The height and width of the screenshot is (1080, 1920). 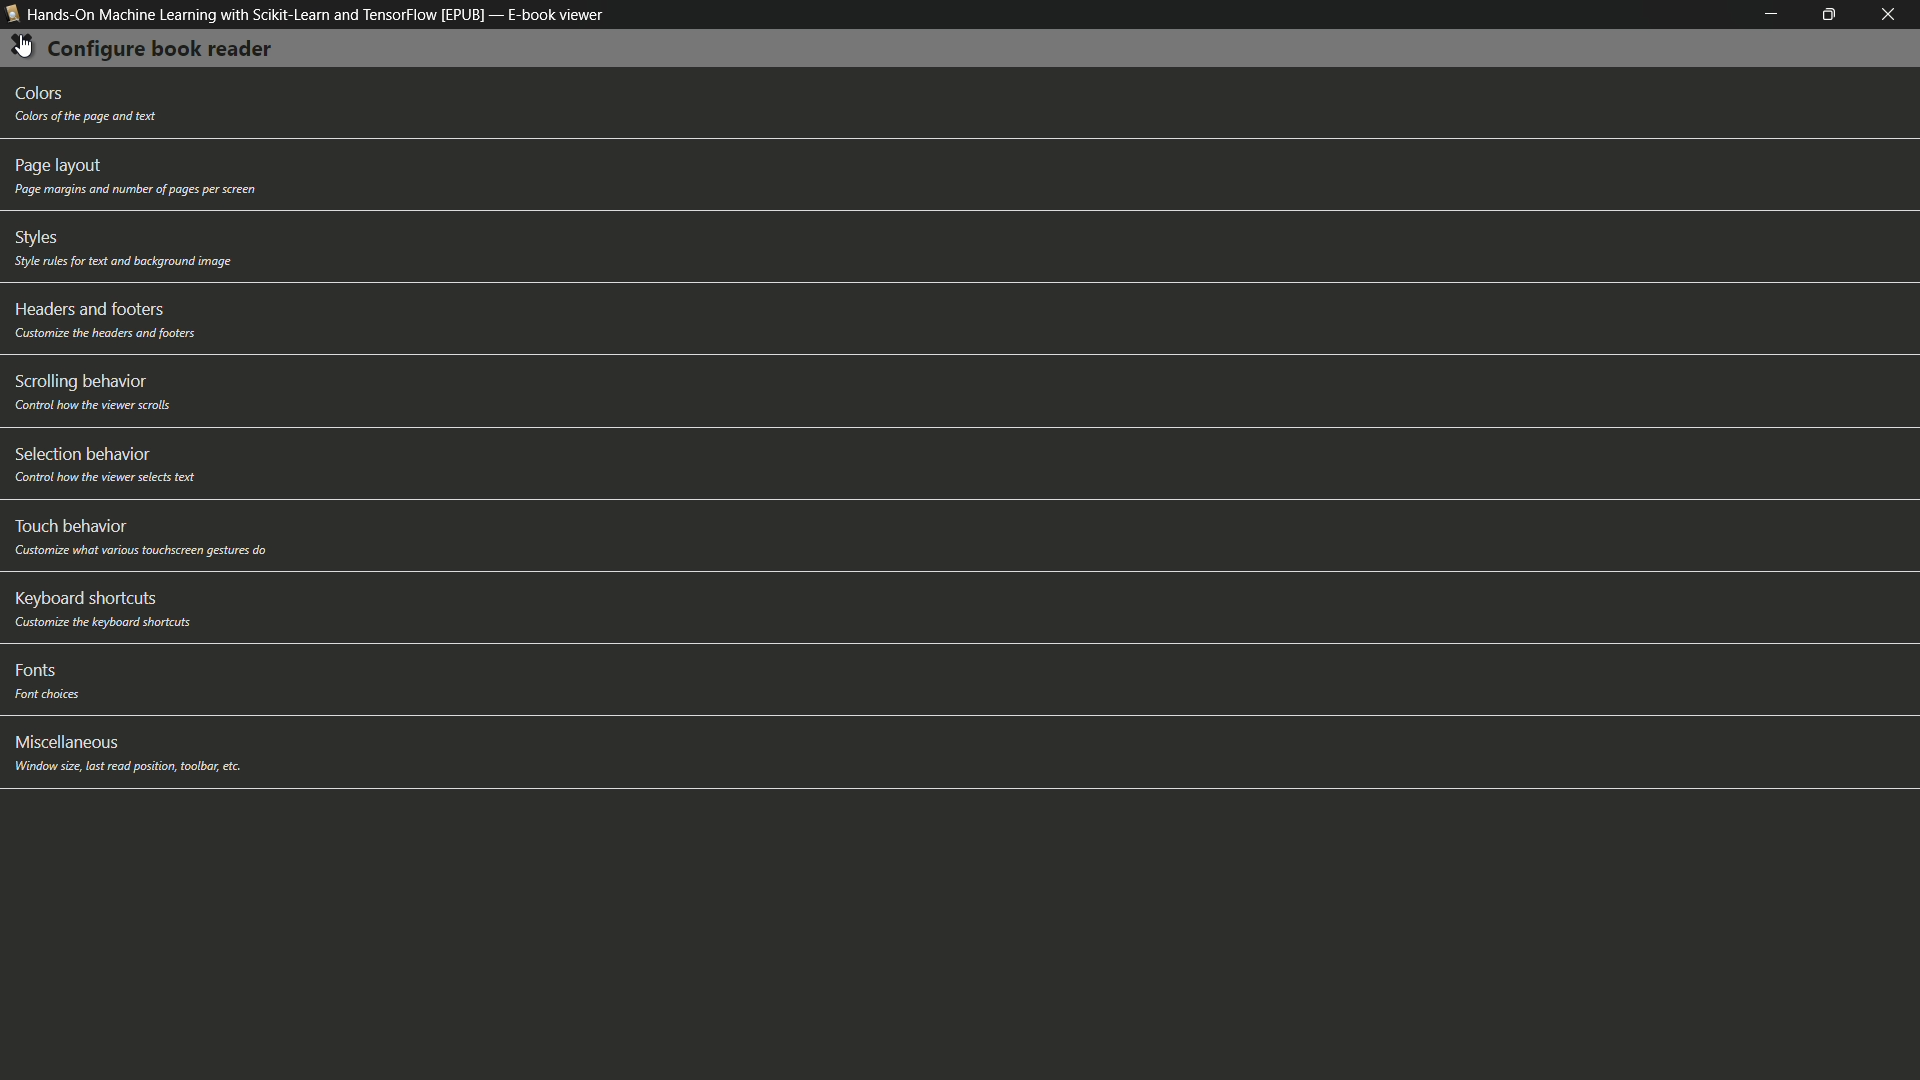 I want to click on configure book reader, so click(x=160, y=49).